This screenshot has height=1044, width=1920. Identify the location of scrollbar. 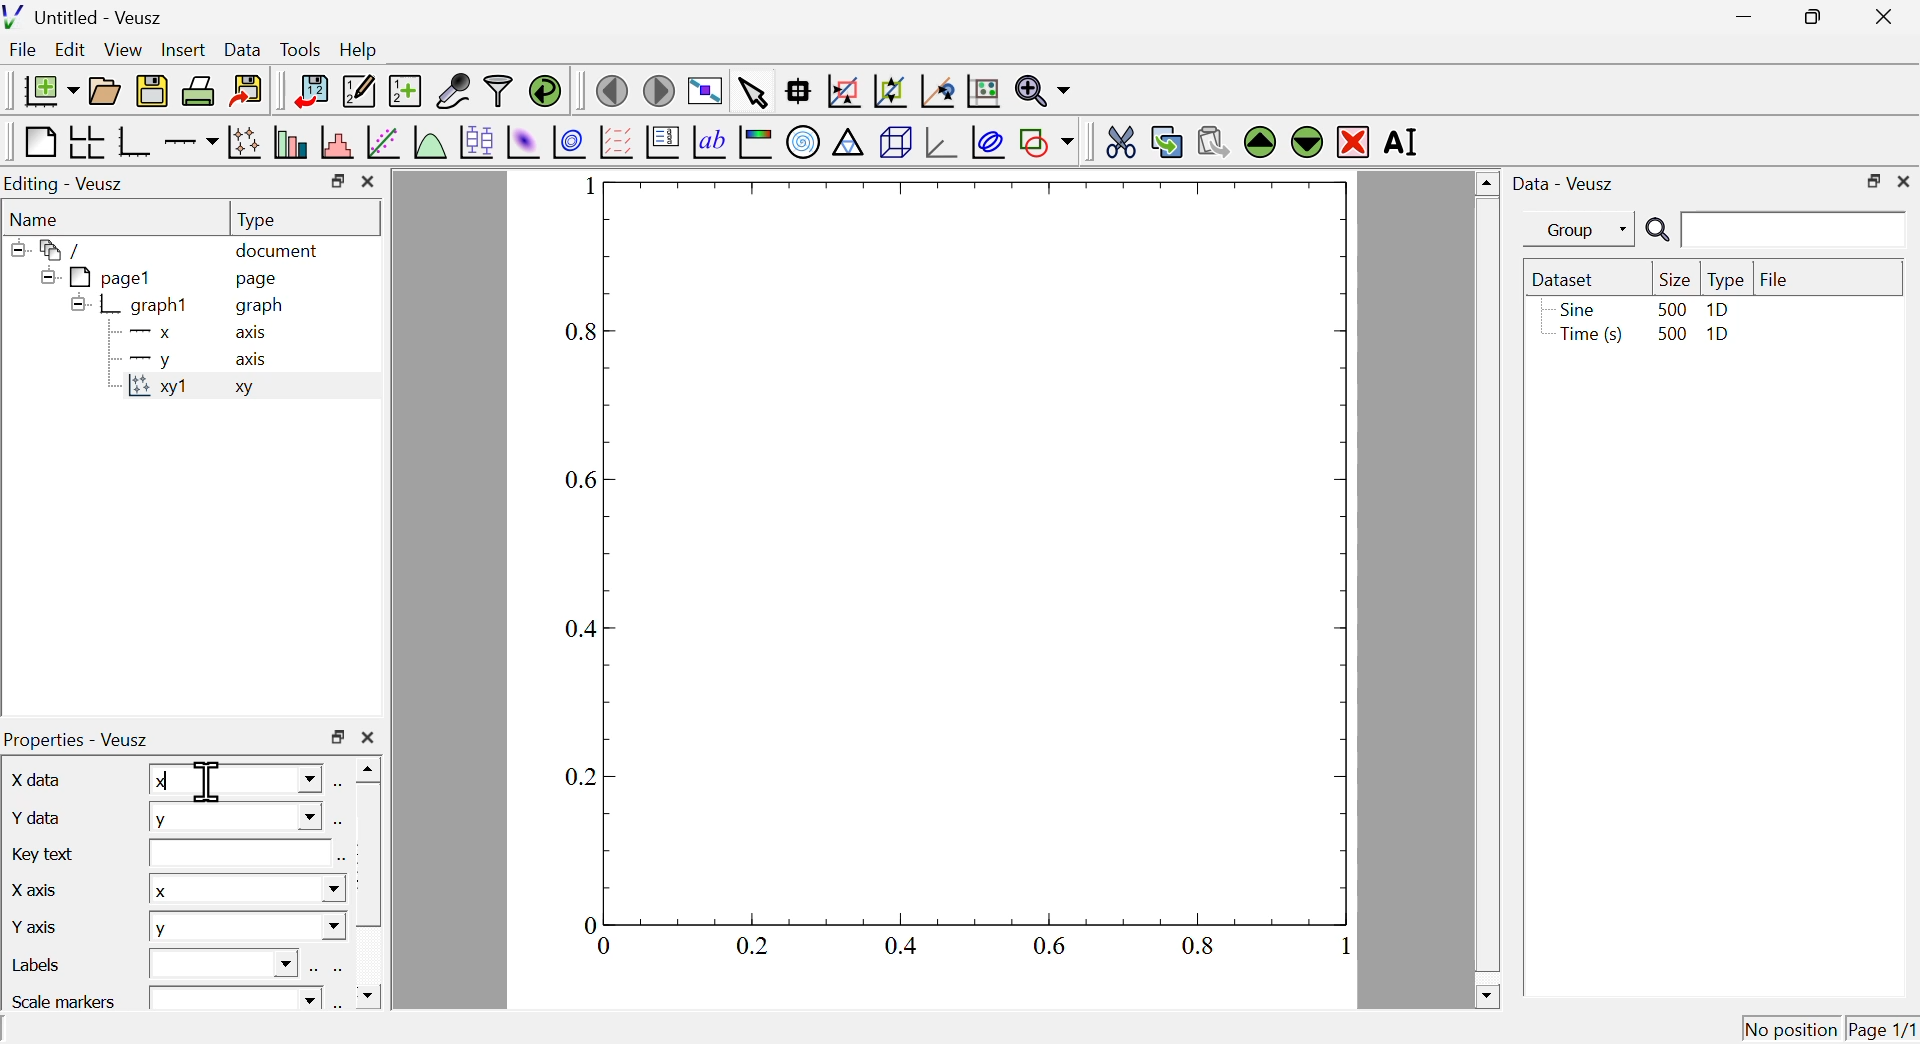
(1486, 589).